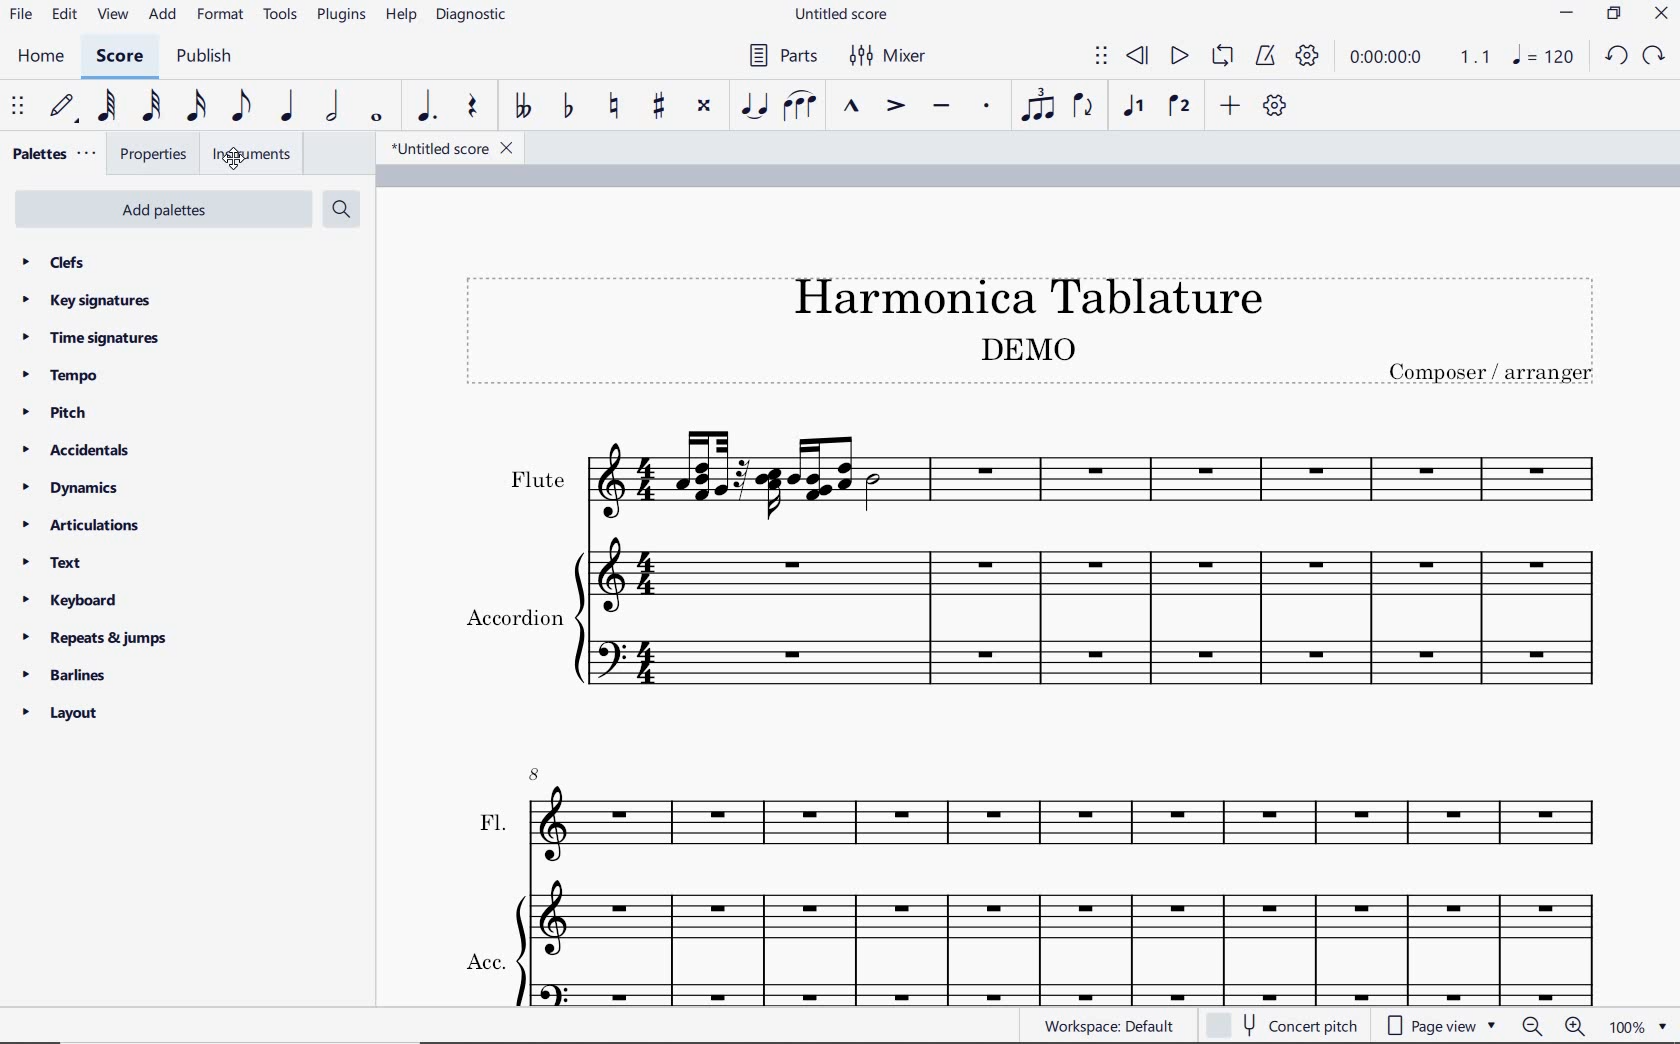  Describe the element at coordinates (220, 16) in the screenshot. I see `FORMAT` at that location.